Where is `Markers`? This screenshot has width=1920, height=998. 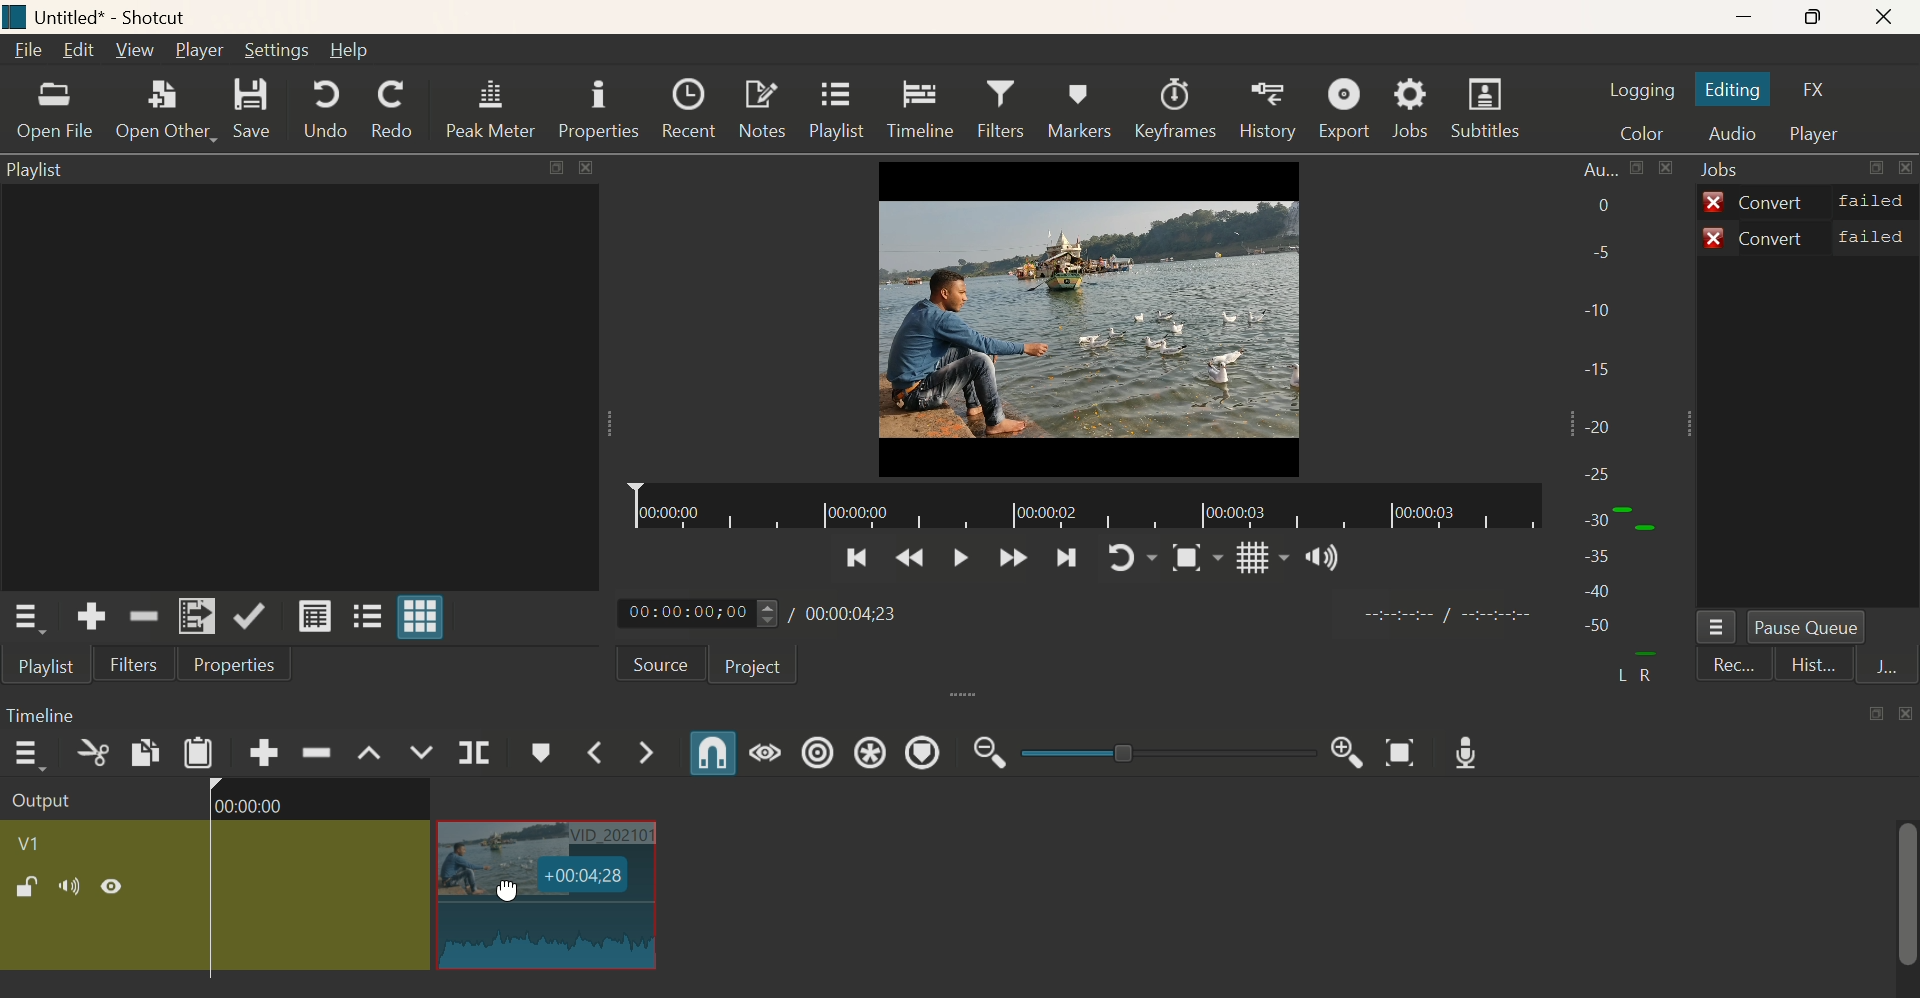
Markers is located at coordinates (1078, 108).